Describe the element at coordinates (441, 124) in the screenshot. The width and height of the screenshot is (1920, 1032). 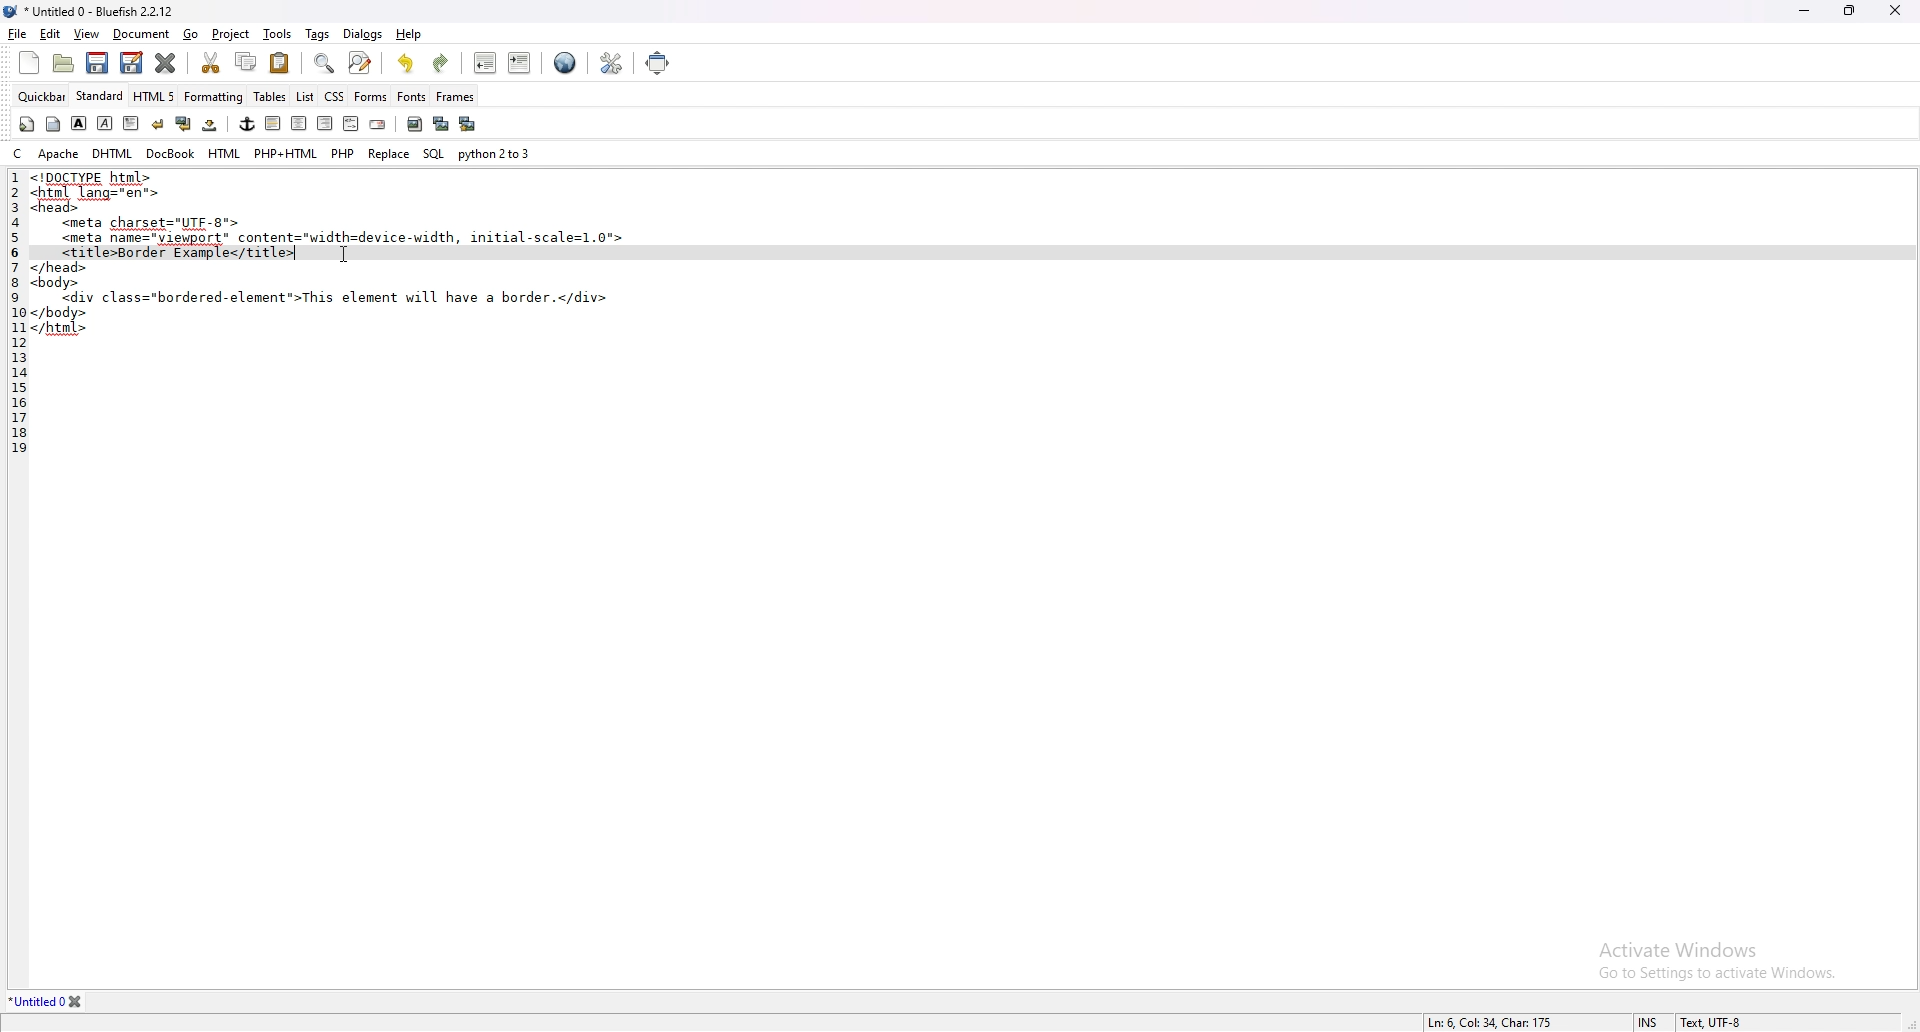
I see `insert thumbnail` at that location.